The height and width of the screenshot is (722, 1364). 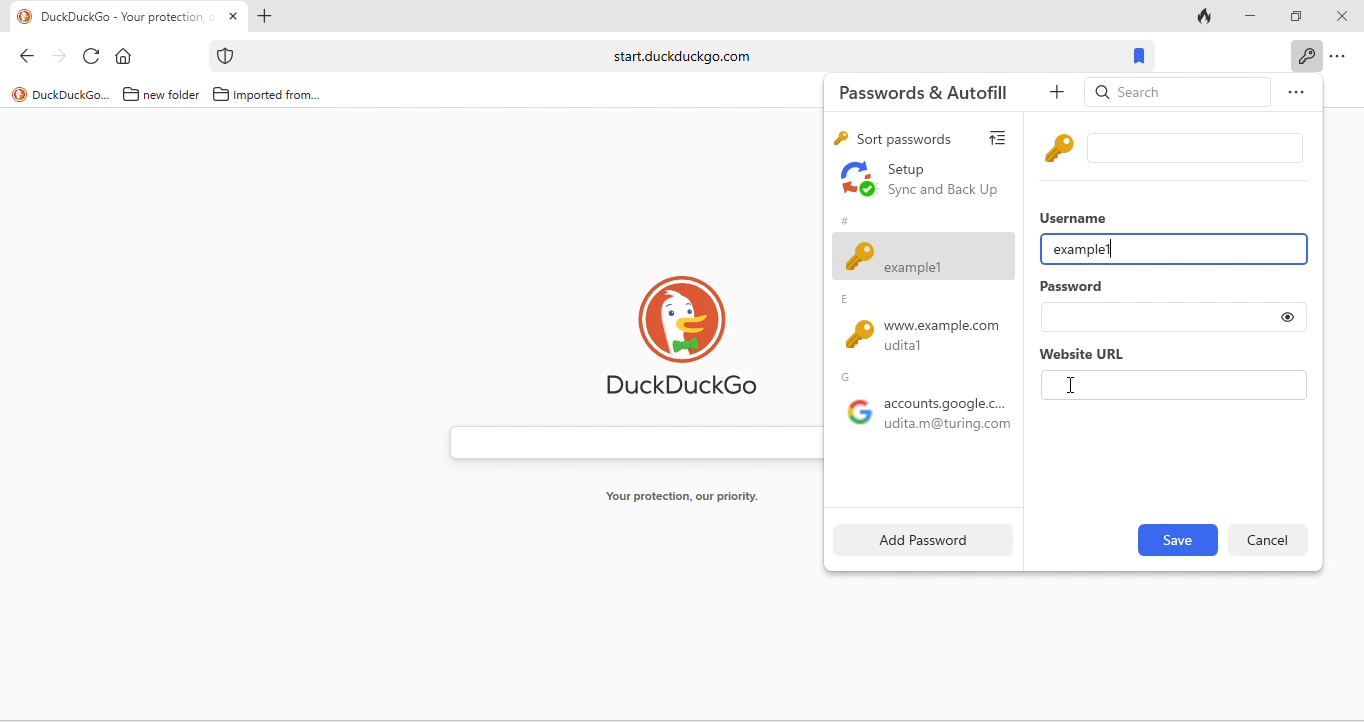 What do you see at coordinates (926, 256) in the screenshot?
I see `adding new field of password` at bounding box center [926, 256].